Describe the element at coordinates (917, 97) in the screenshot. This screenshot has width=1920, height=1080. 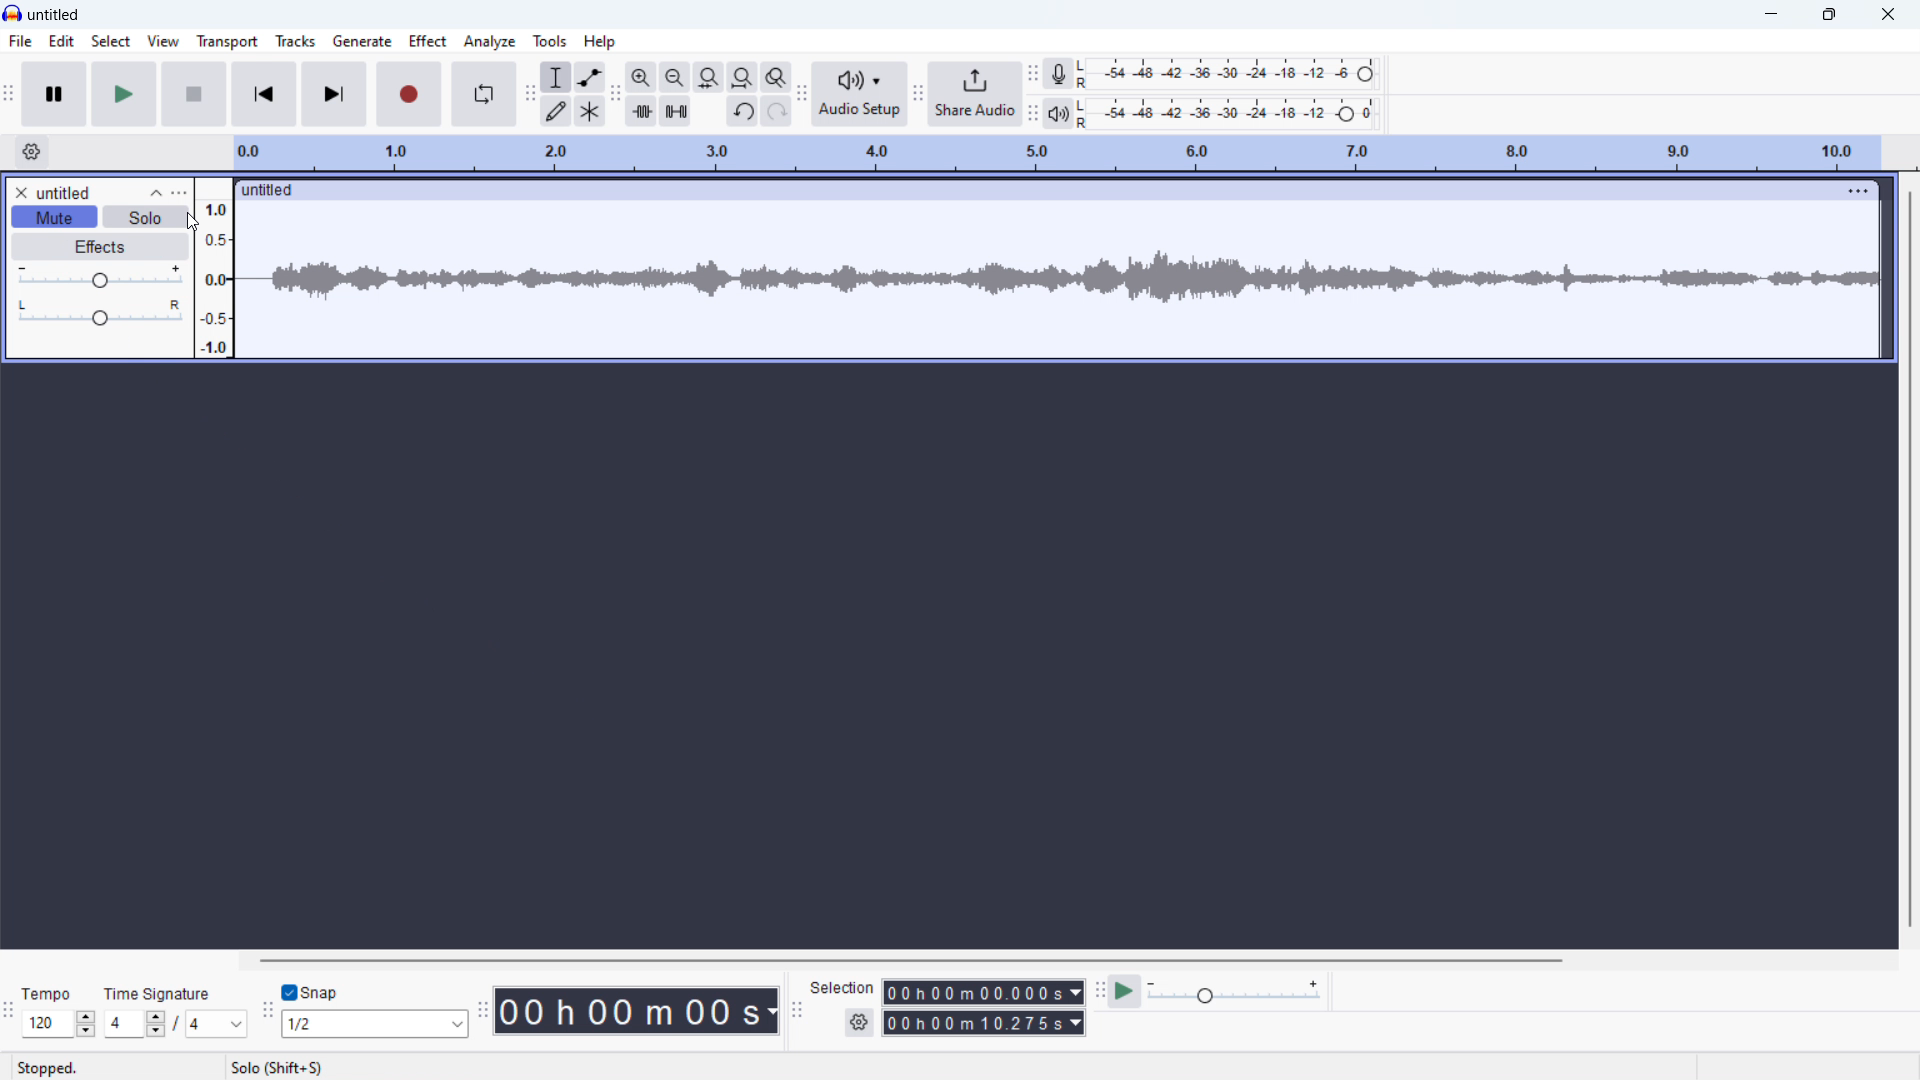
I see `share audio toolbar` at that location.